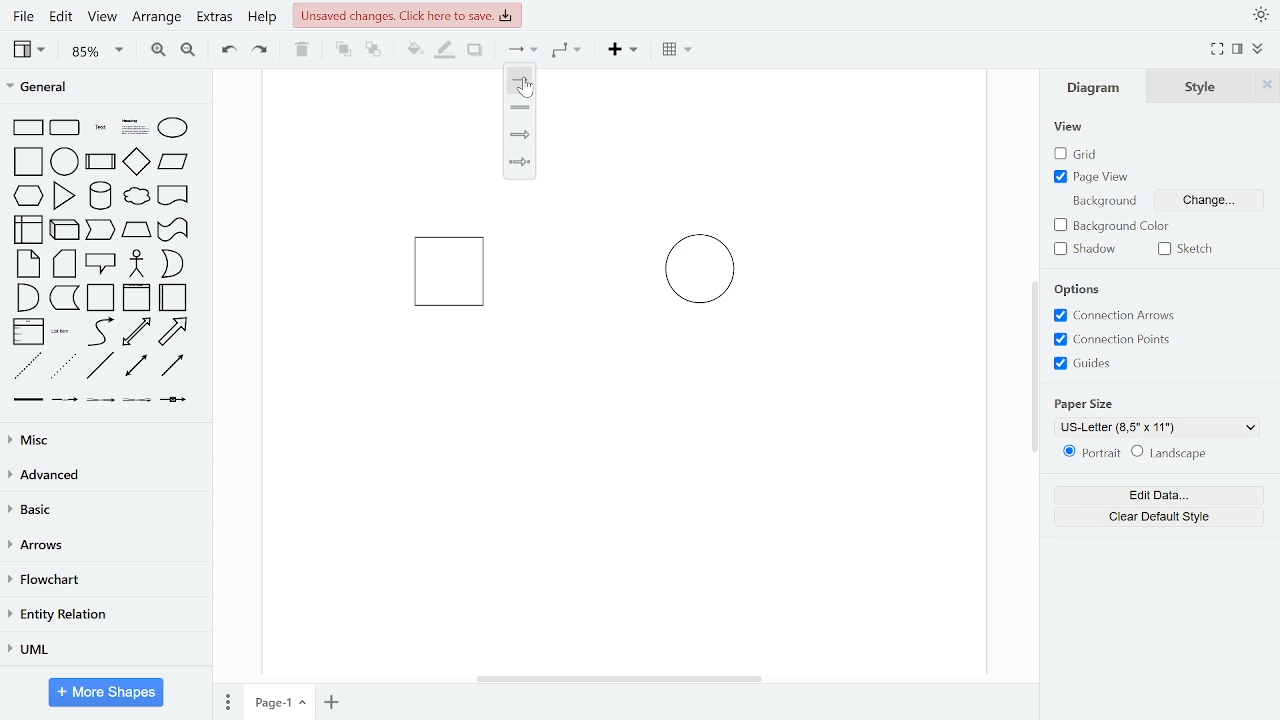 The width and height of the screenshot is (1280, 720). What do you see at coordinates (100, 18) in the screenshot?
I see `view` at bounding box center [100, 18].